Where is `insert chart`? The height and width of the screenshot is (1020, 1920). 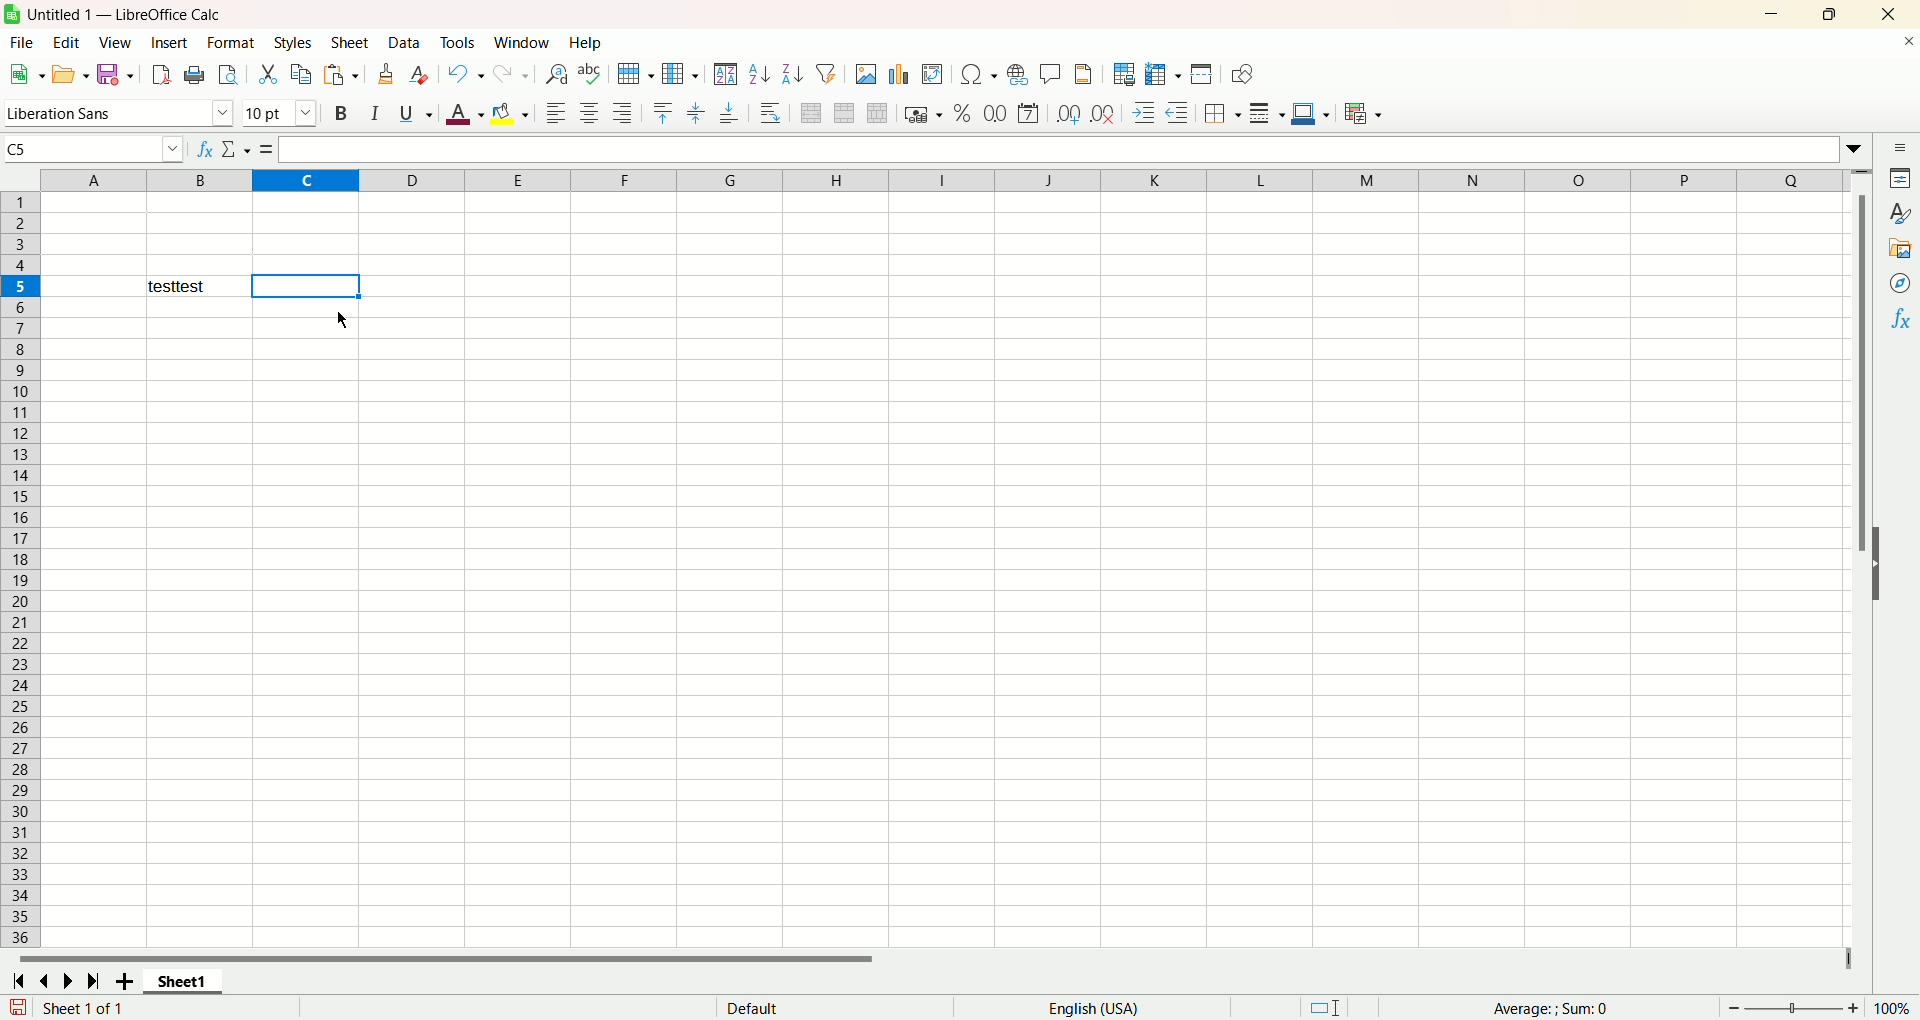
insert chart is located at coordinates (903, 73).